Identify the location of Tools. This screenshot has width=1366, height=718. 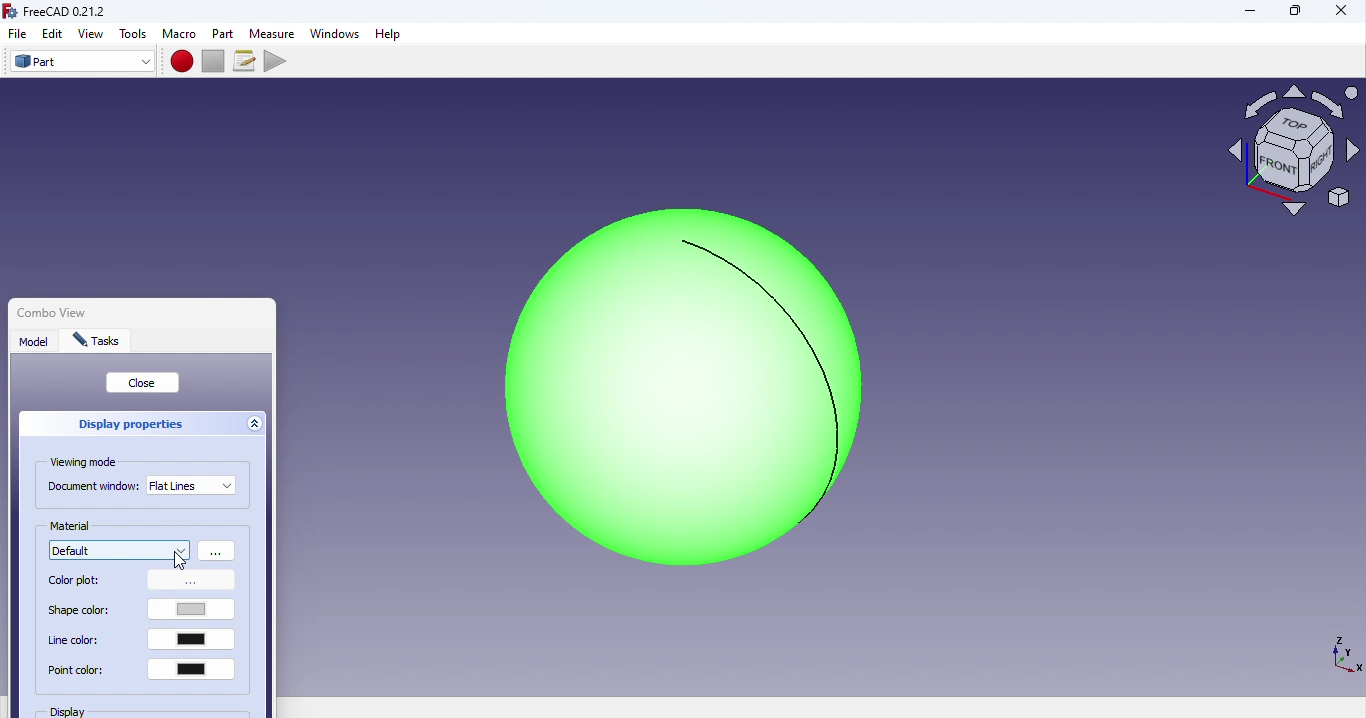
(134, 34).